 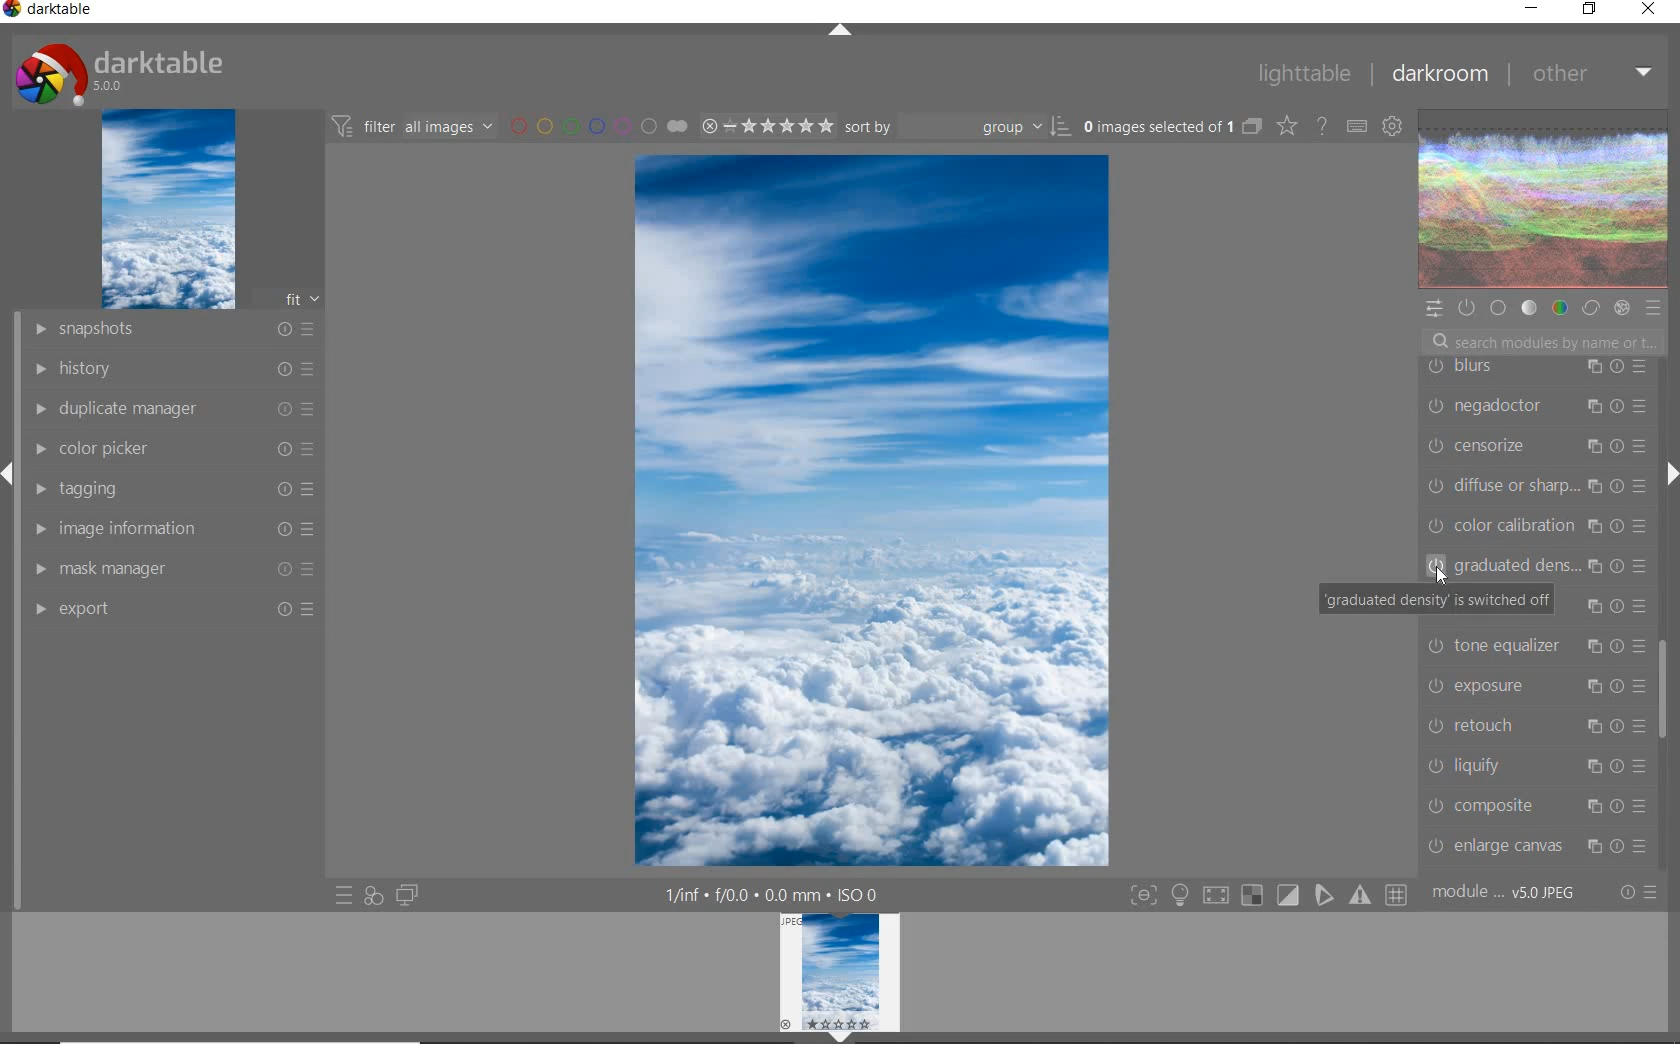 What do you see at coordinates (1544, 200) in the screenshot?
I see `WAVEFORM` at bounding box center [1544, 200].